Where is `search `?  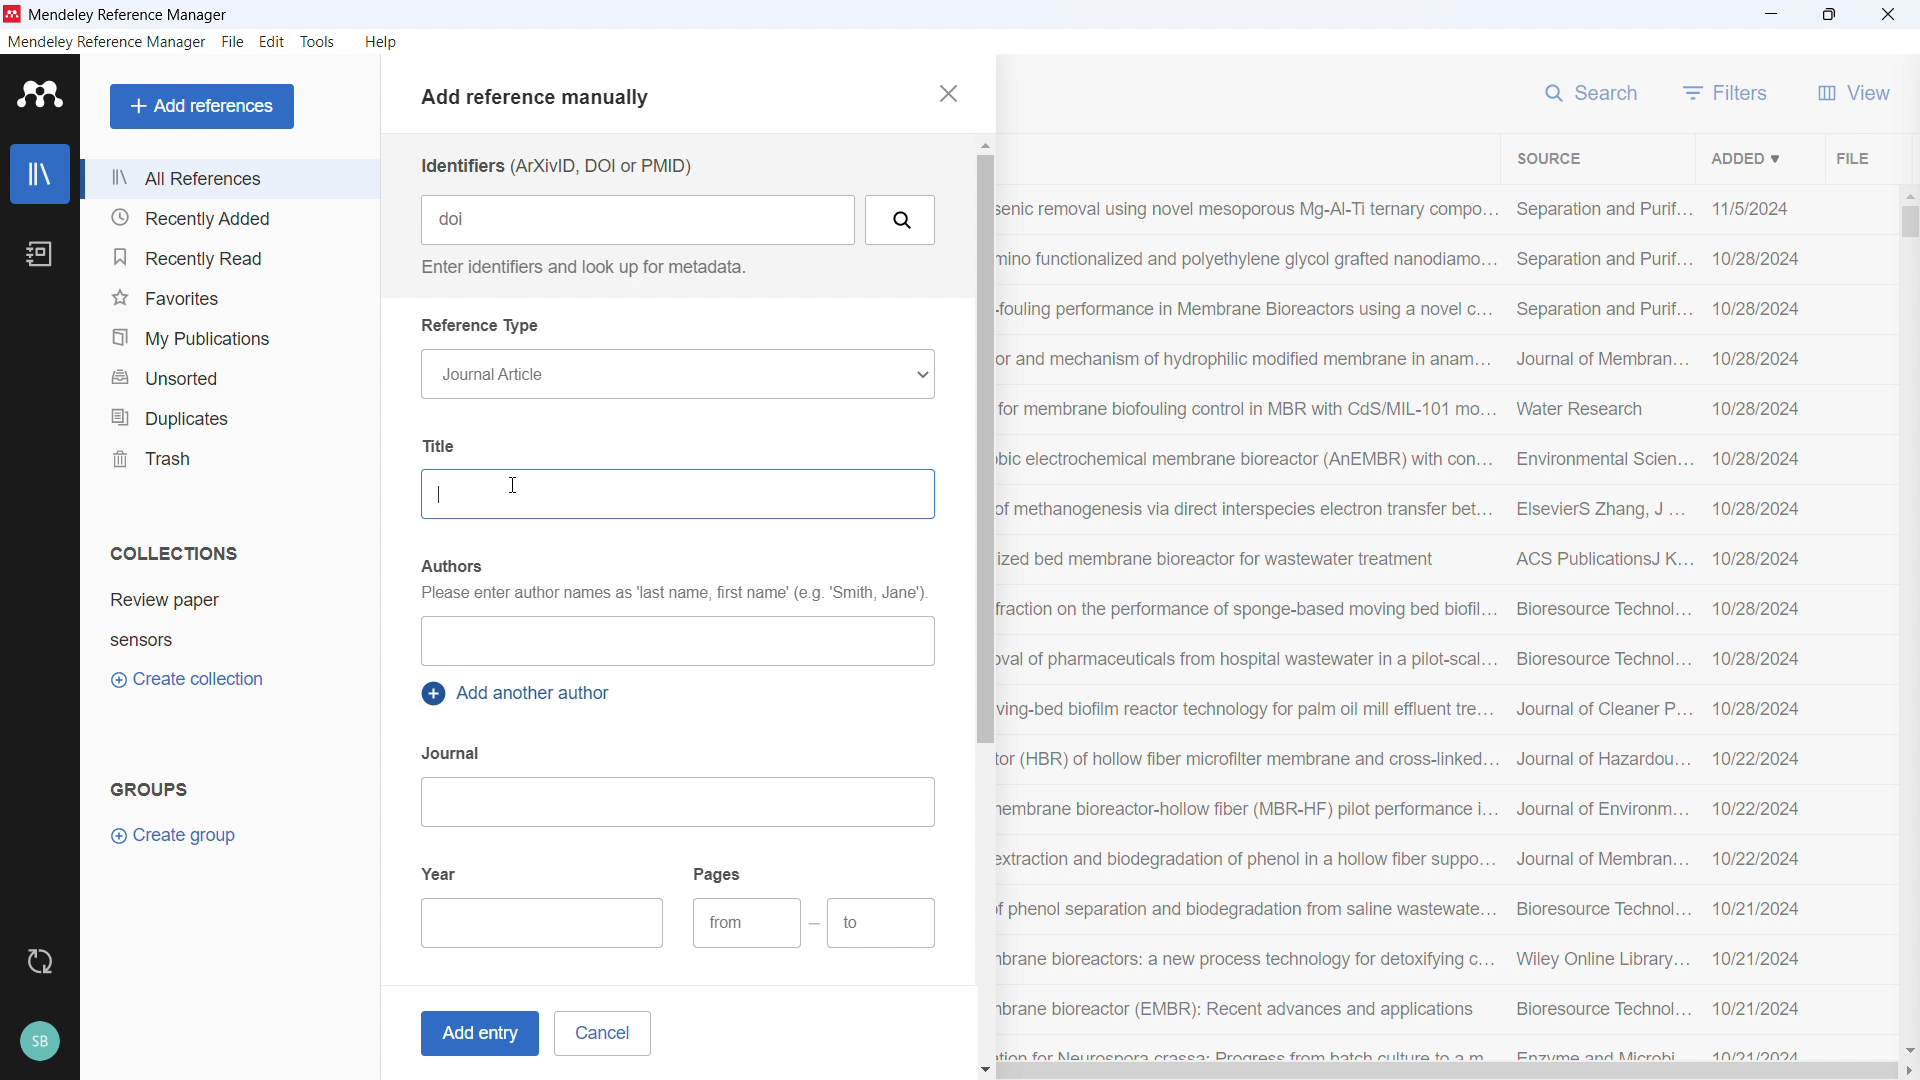 search  is located at coordinates (1594, 90).